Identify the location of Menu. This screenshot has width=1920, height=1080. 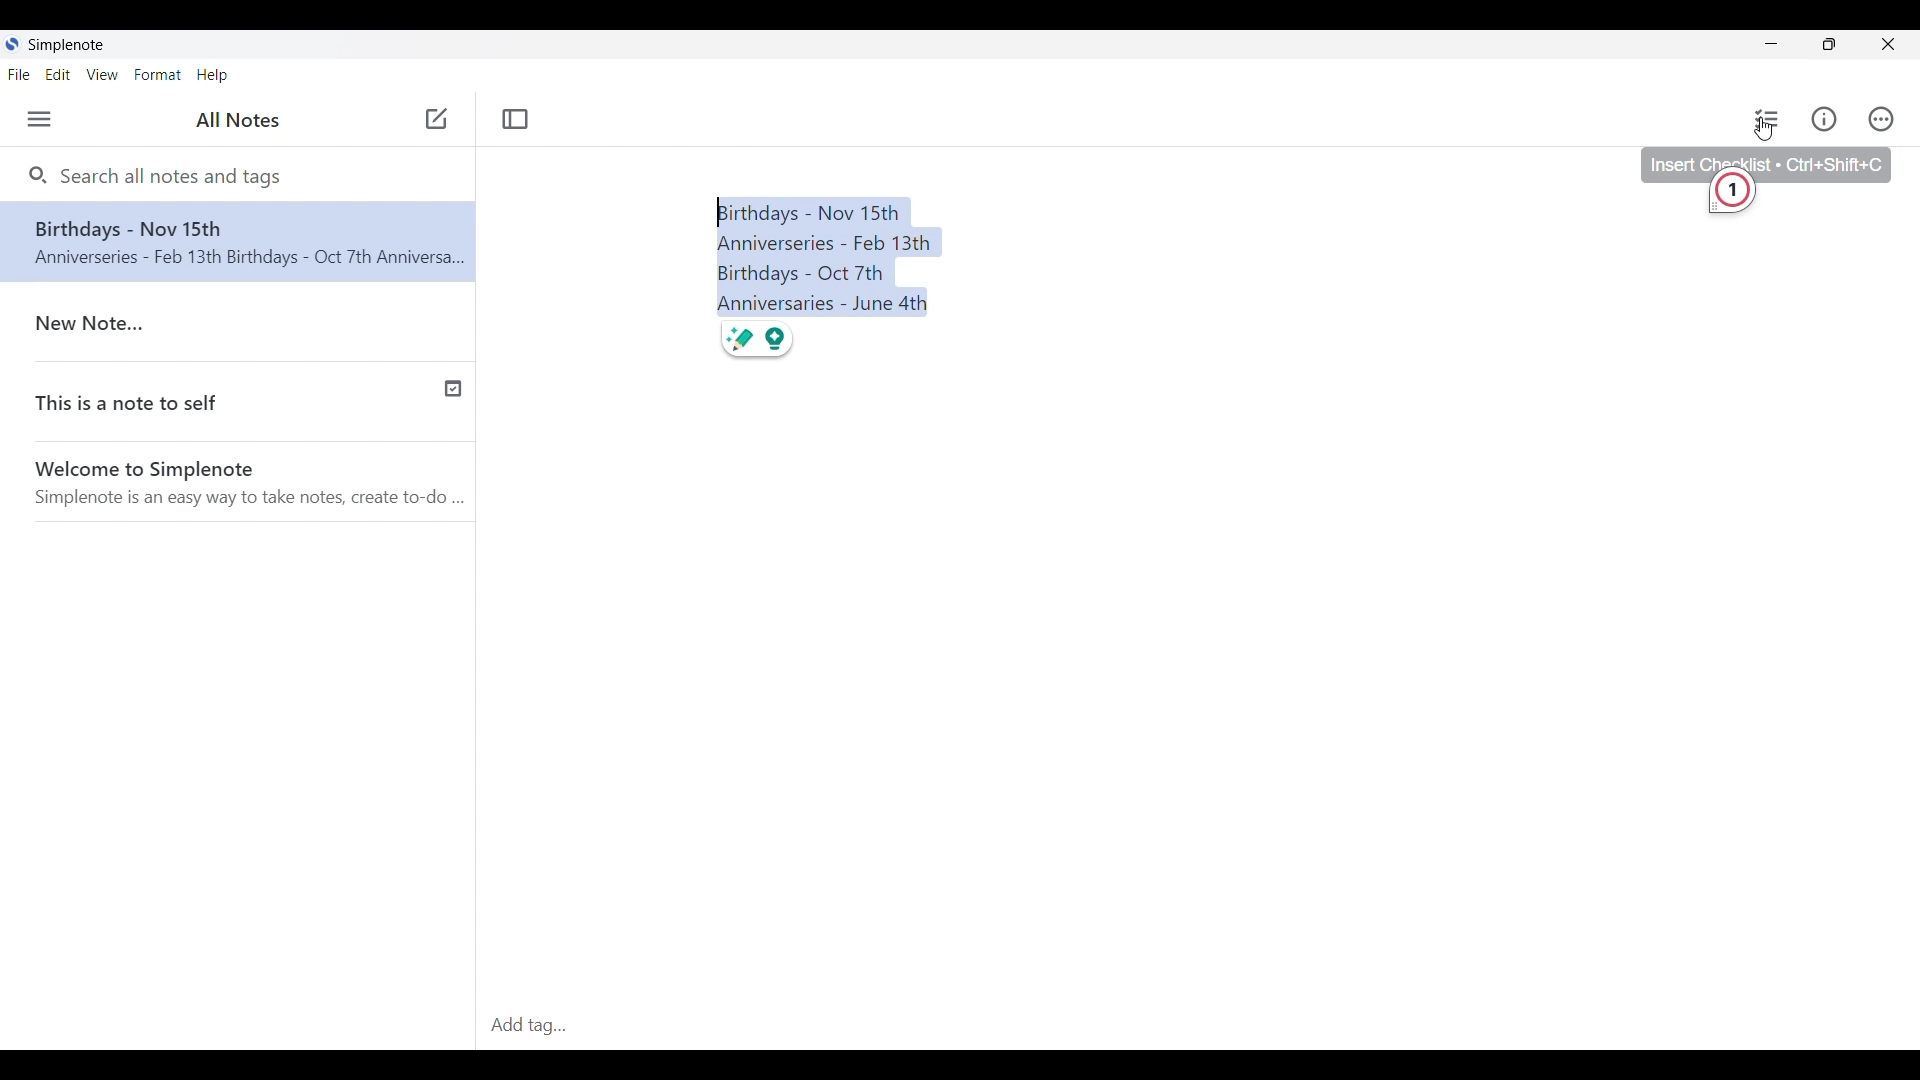
(39, 119).